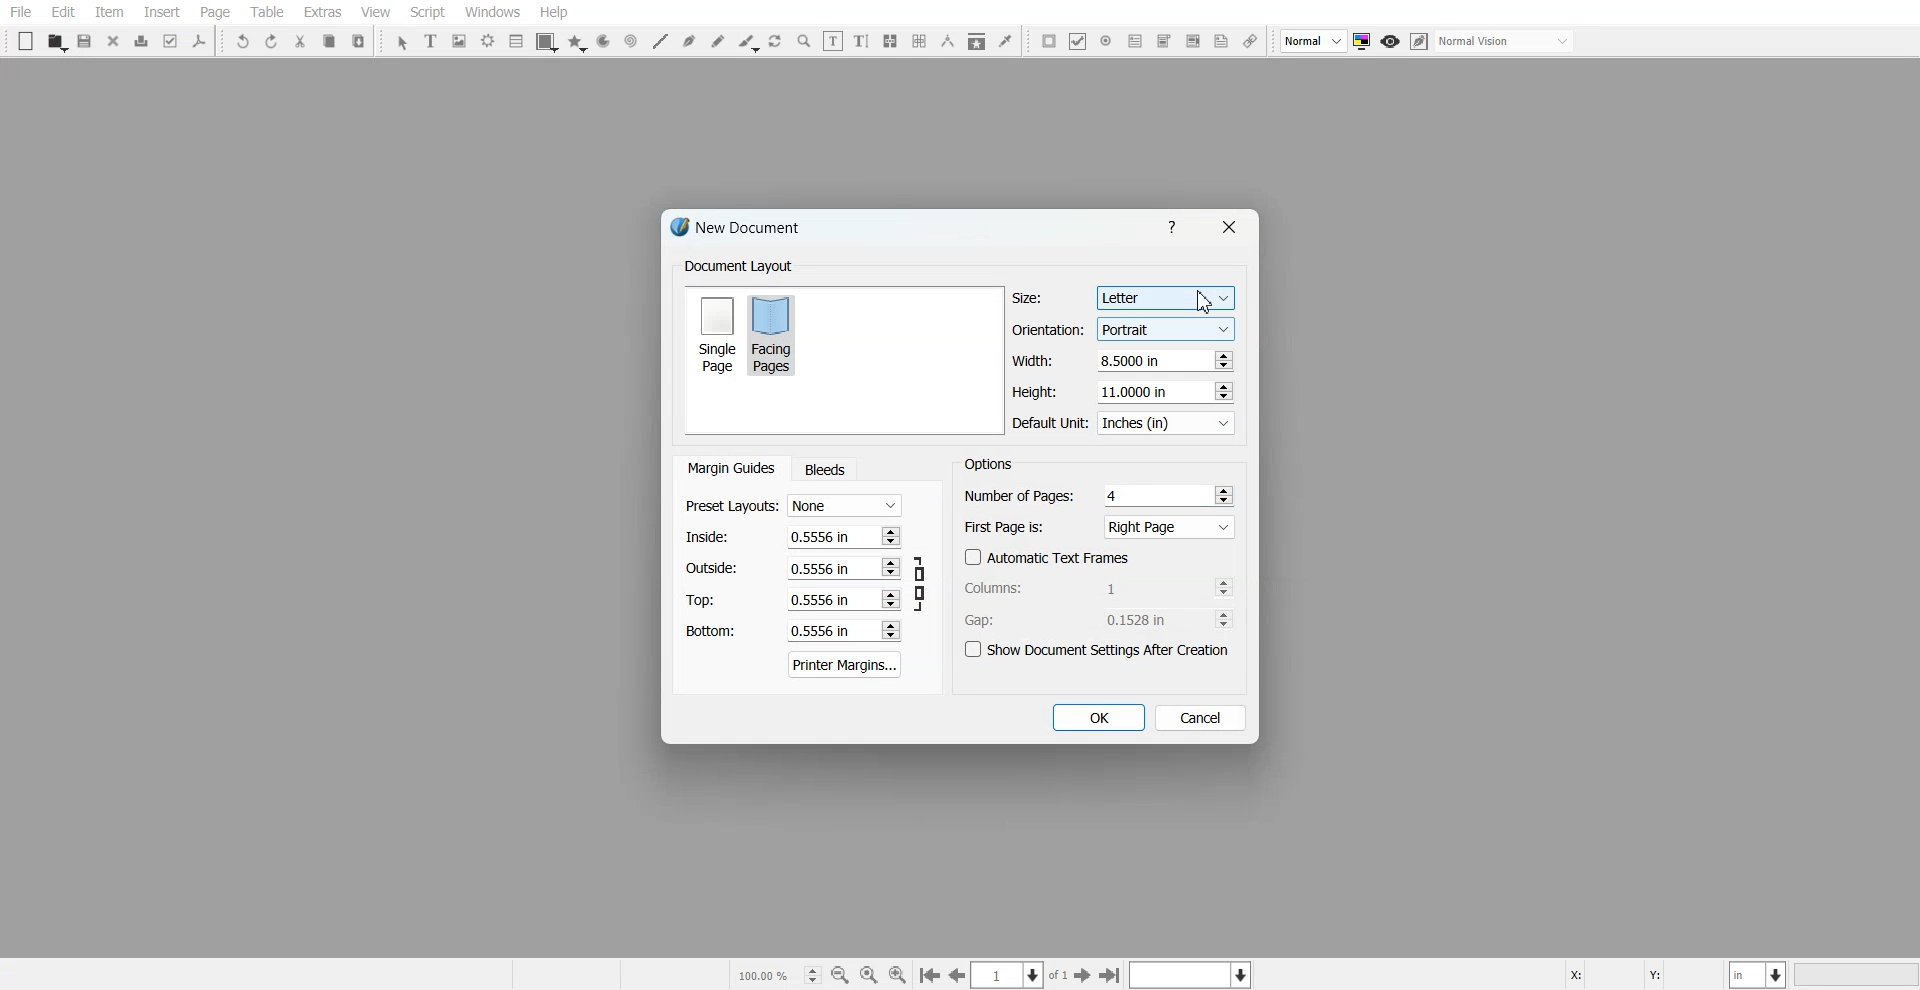 This screenshot has height=990, width=1920. What do you see at coordinates (820, 600) in the screenshot?
I see `0.5556 in` at bounding box center [820, 600].